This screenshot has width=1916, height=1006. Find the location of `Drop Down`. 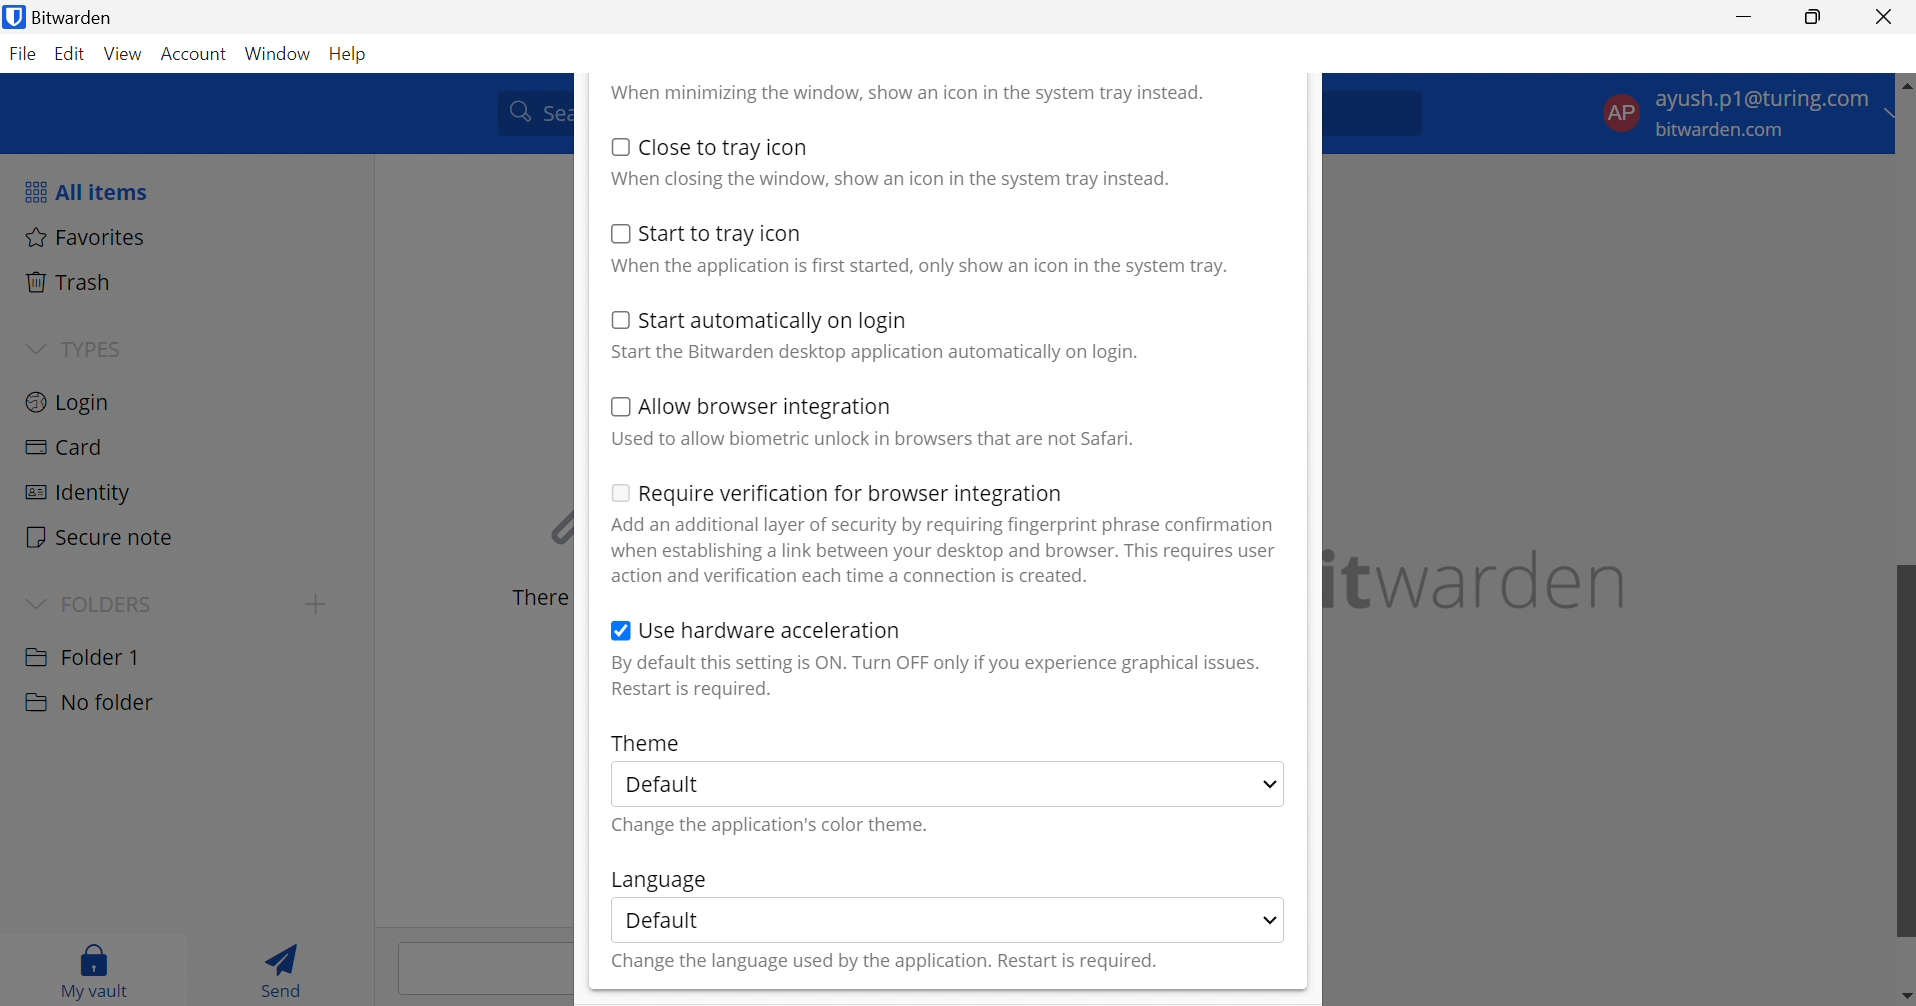

Drop Down is located at coordinates (34, 601).